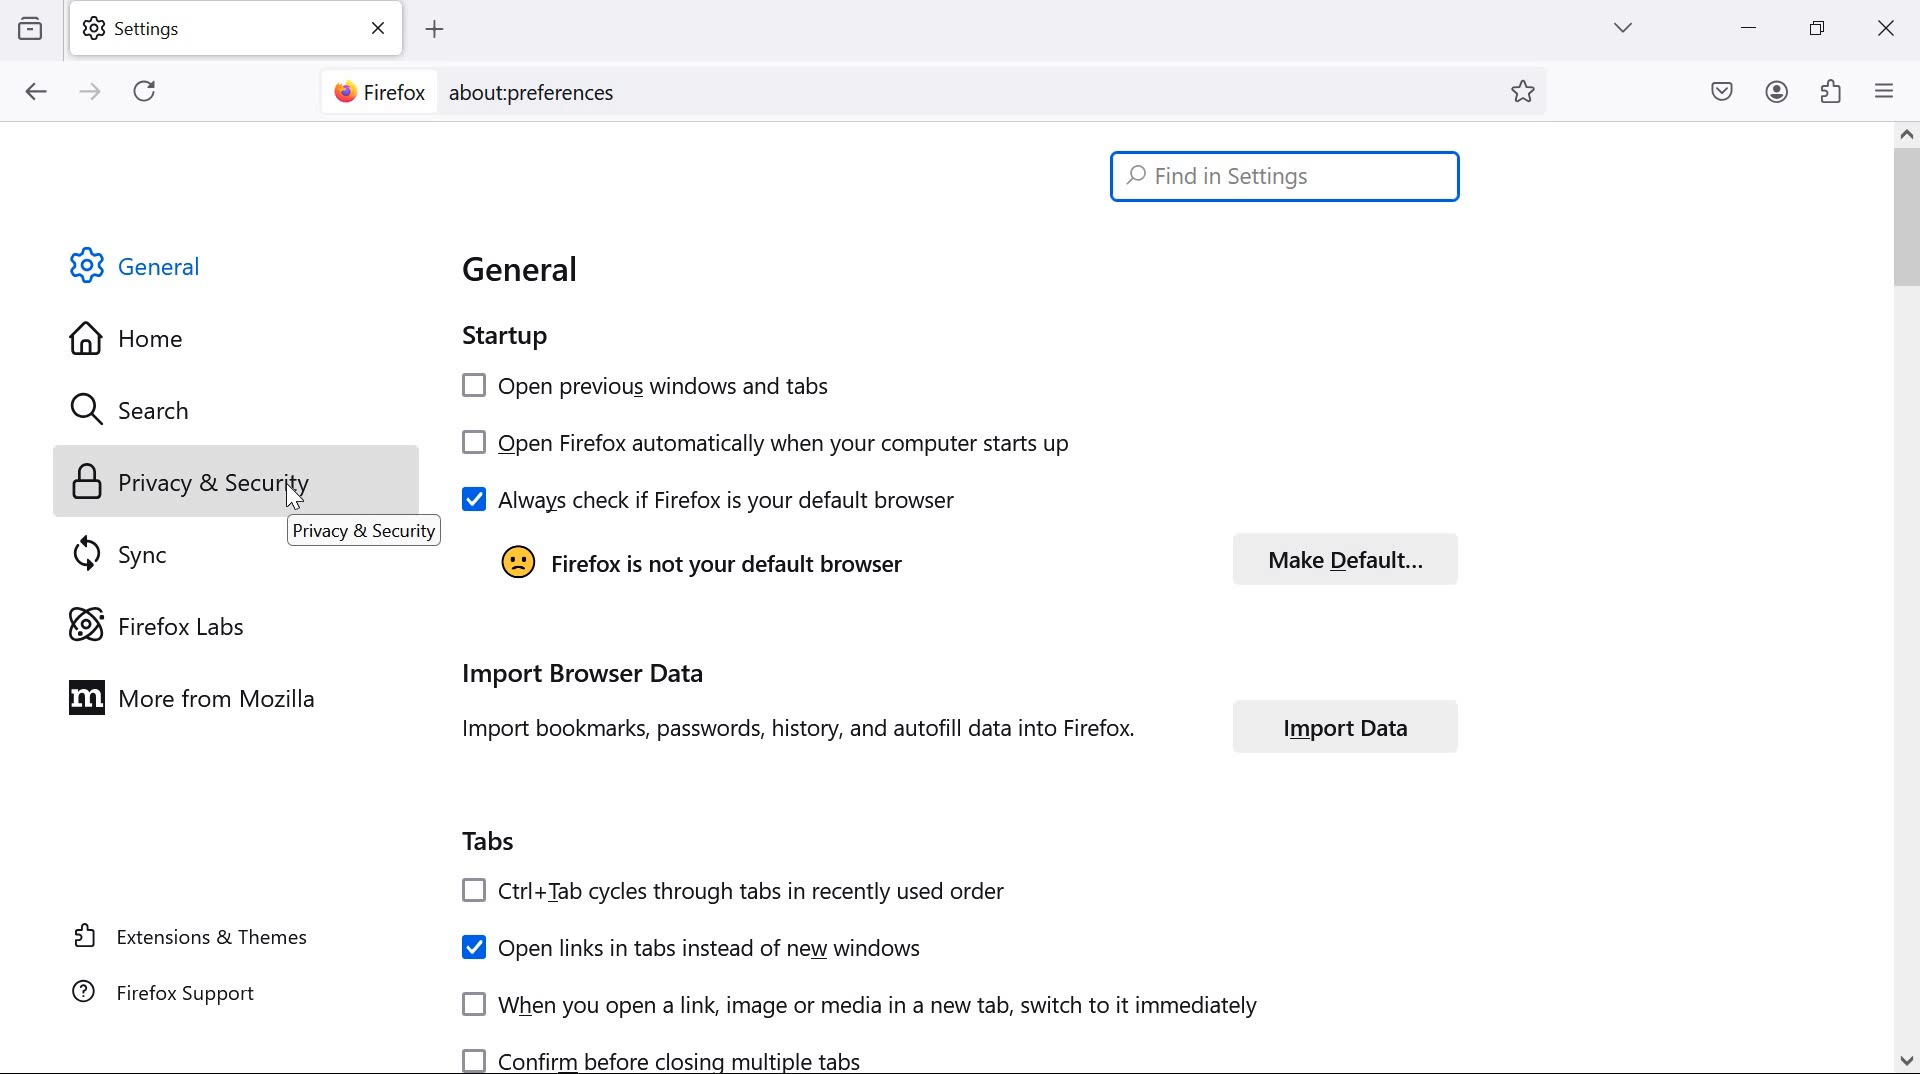 The height and width of the screenshot is (1074, 1920). Describe the element at coordinates (37, 91) in the screenshot. I see `go back one page` at that location.